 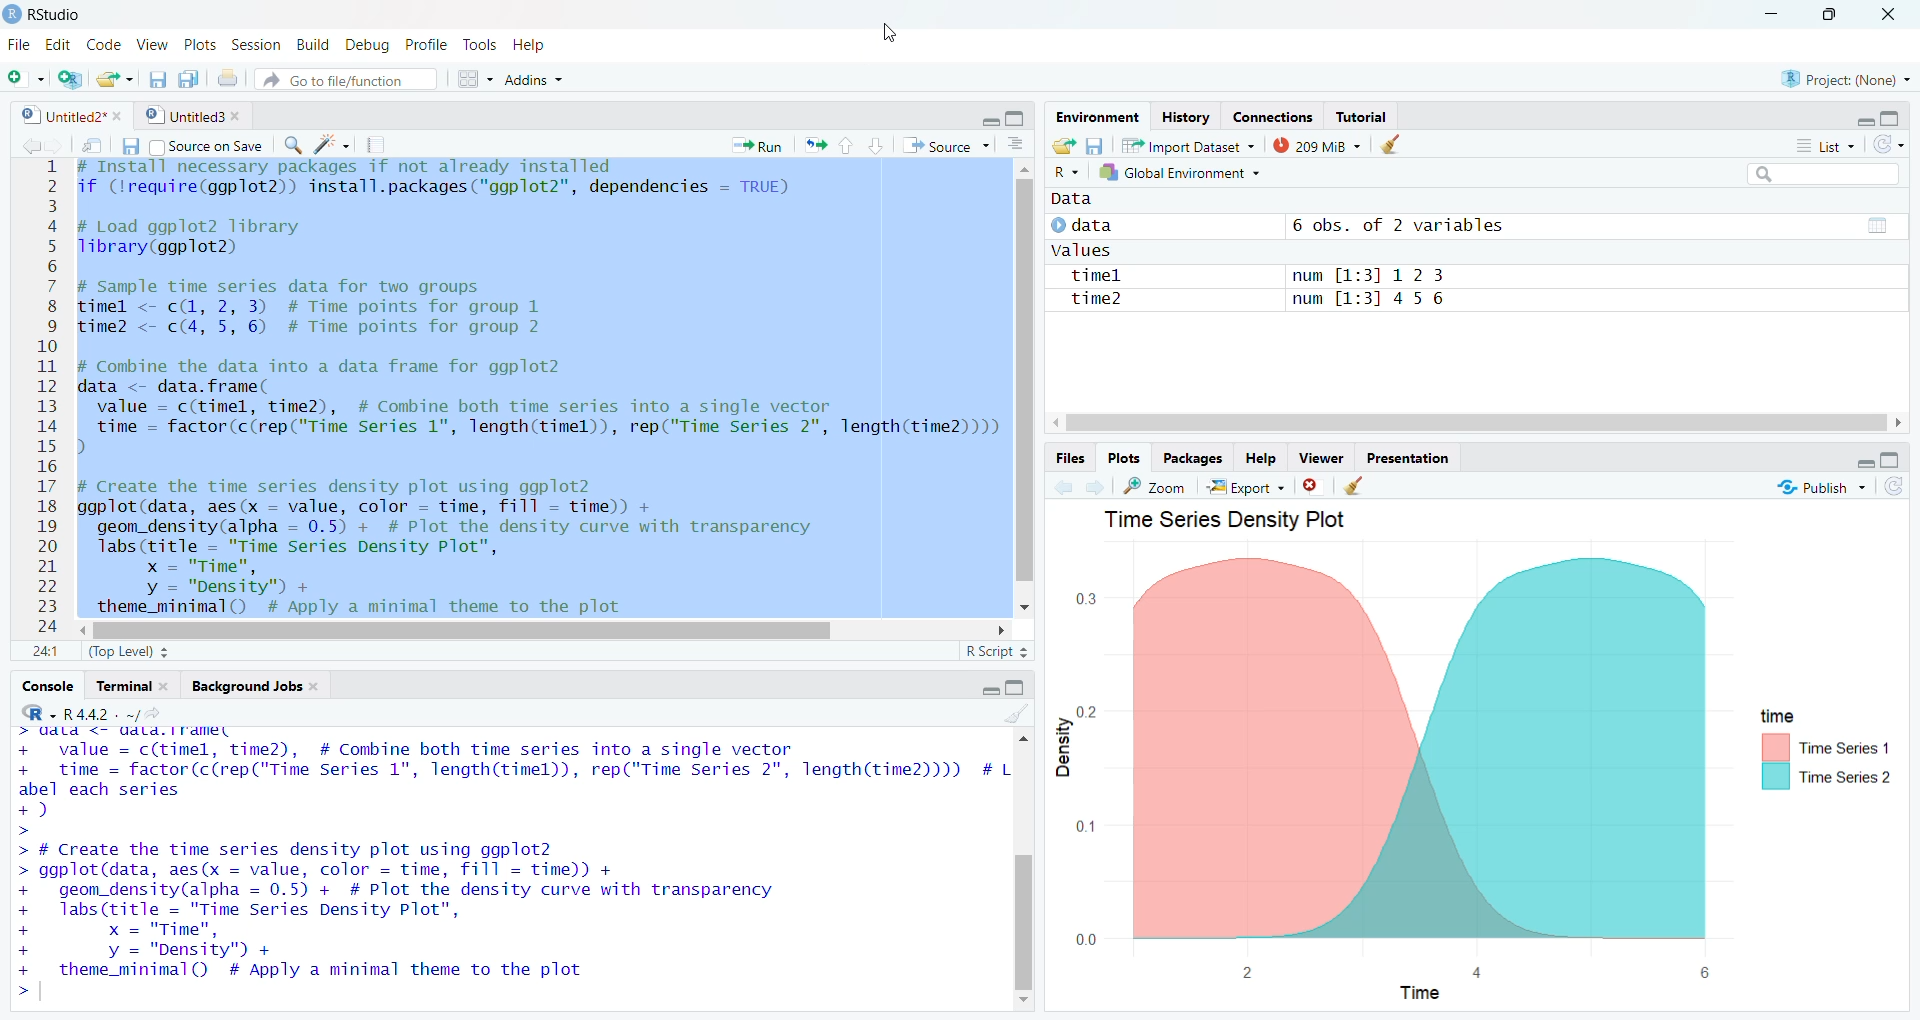 What do you see at coordinates (1405, 458) in the screenshot?
I see `Presentation` at bounding box center [1405, 458].